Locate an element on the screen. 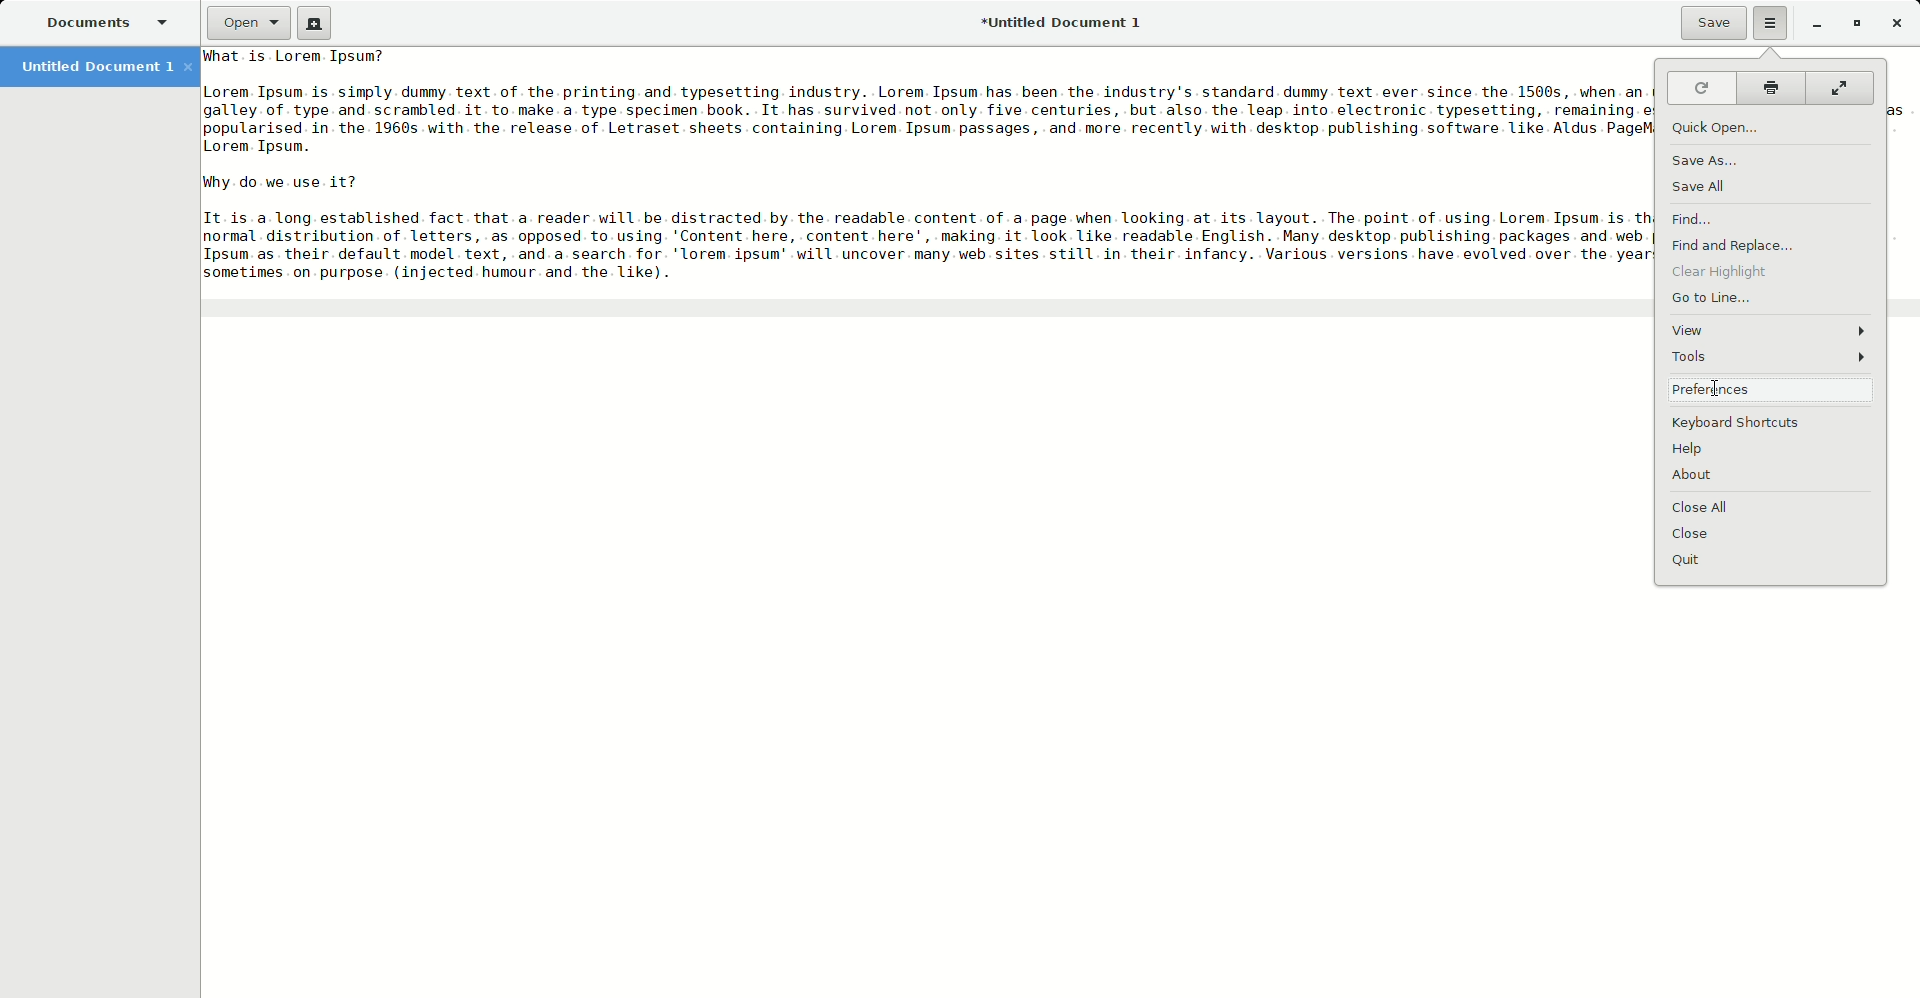 The width and height of the screenshot is (1920, 998). About is located at coordinates (1703, 476).